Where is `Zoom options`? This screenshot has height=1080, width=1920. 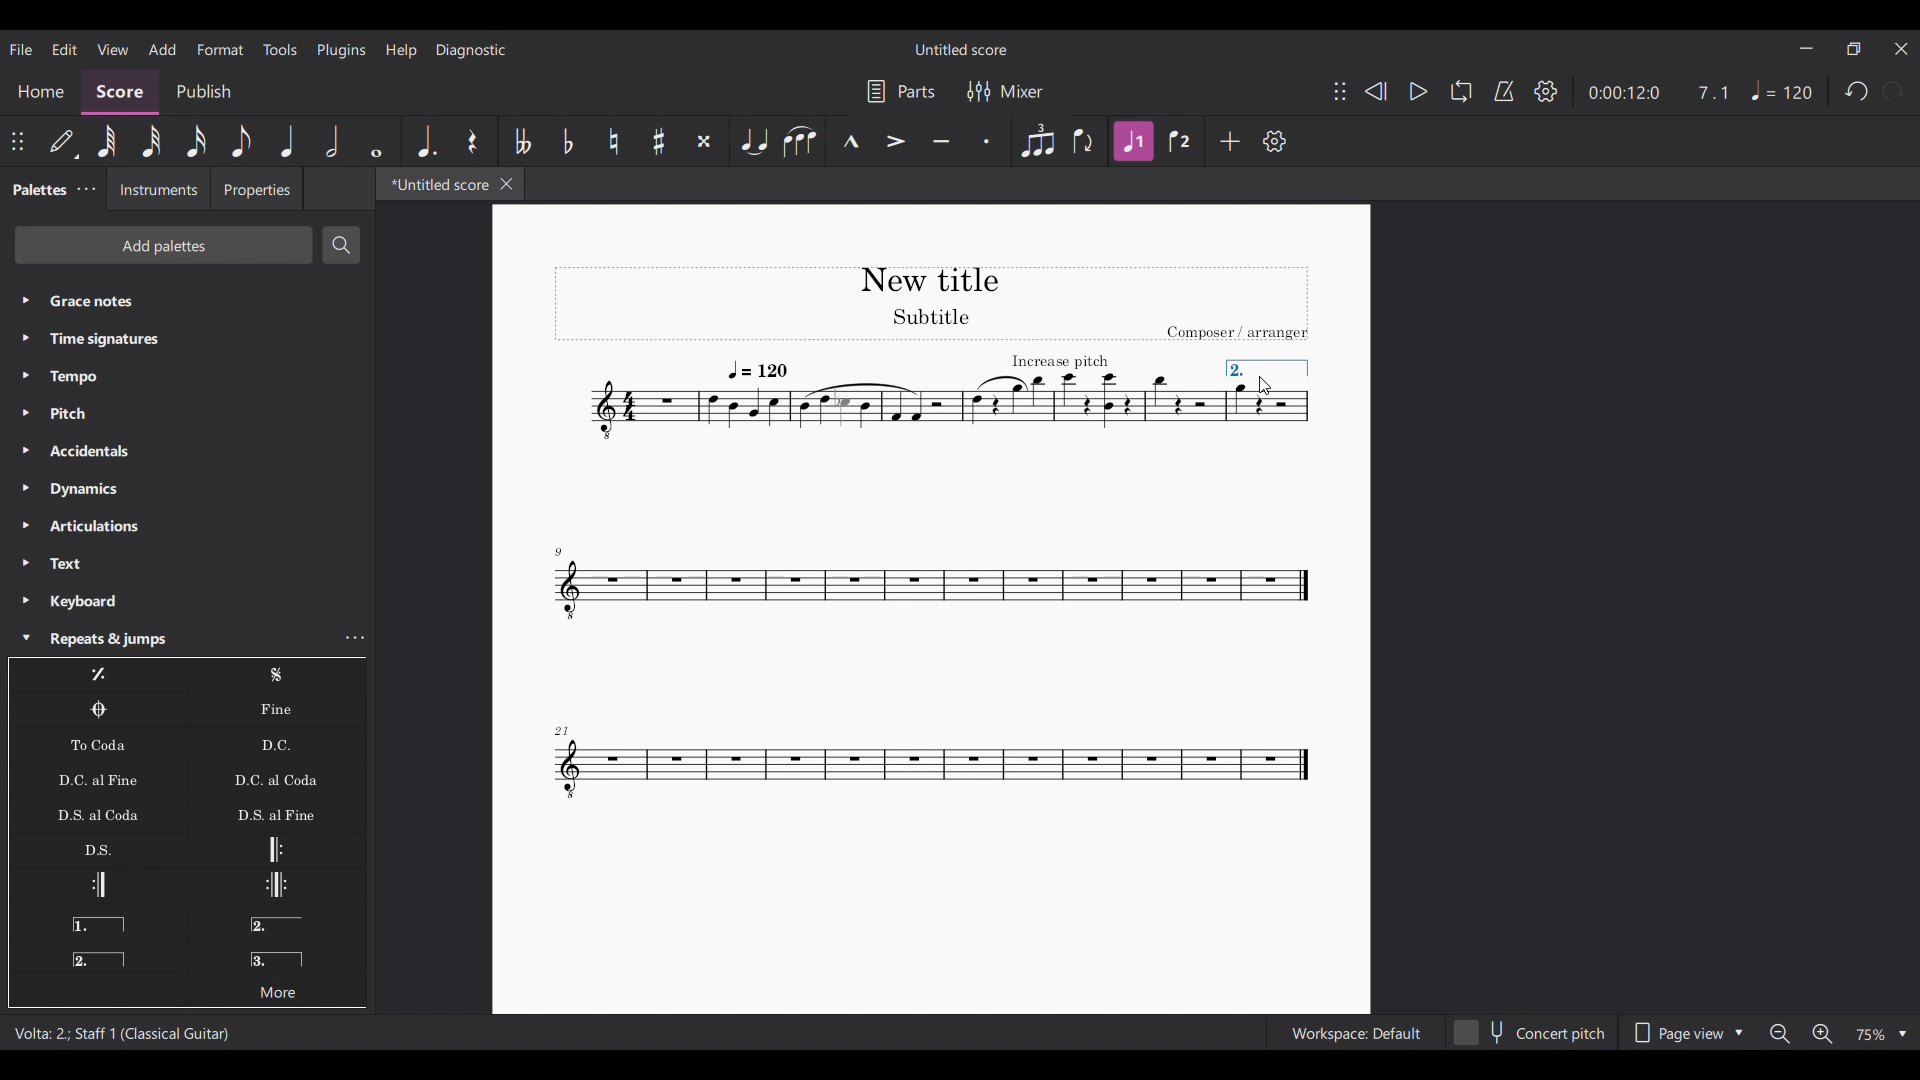 Zoom options is located at coordinates (1879, 1035).